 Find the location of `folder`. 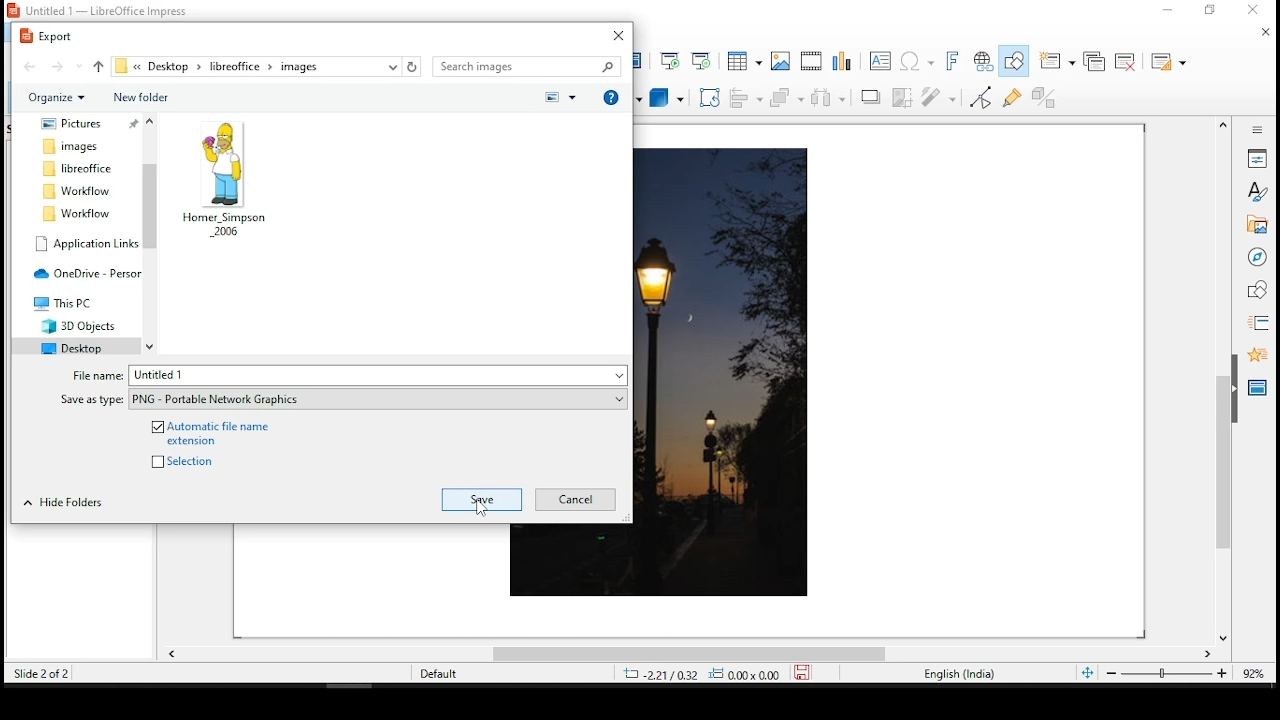

folder is located at coordinates (67, 302).